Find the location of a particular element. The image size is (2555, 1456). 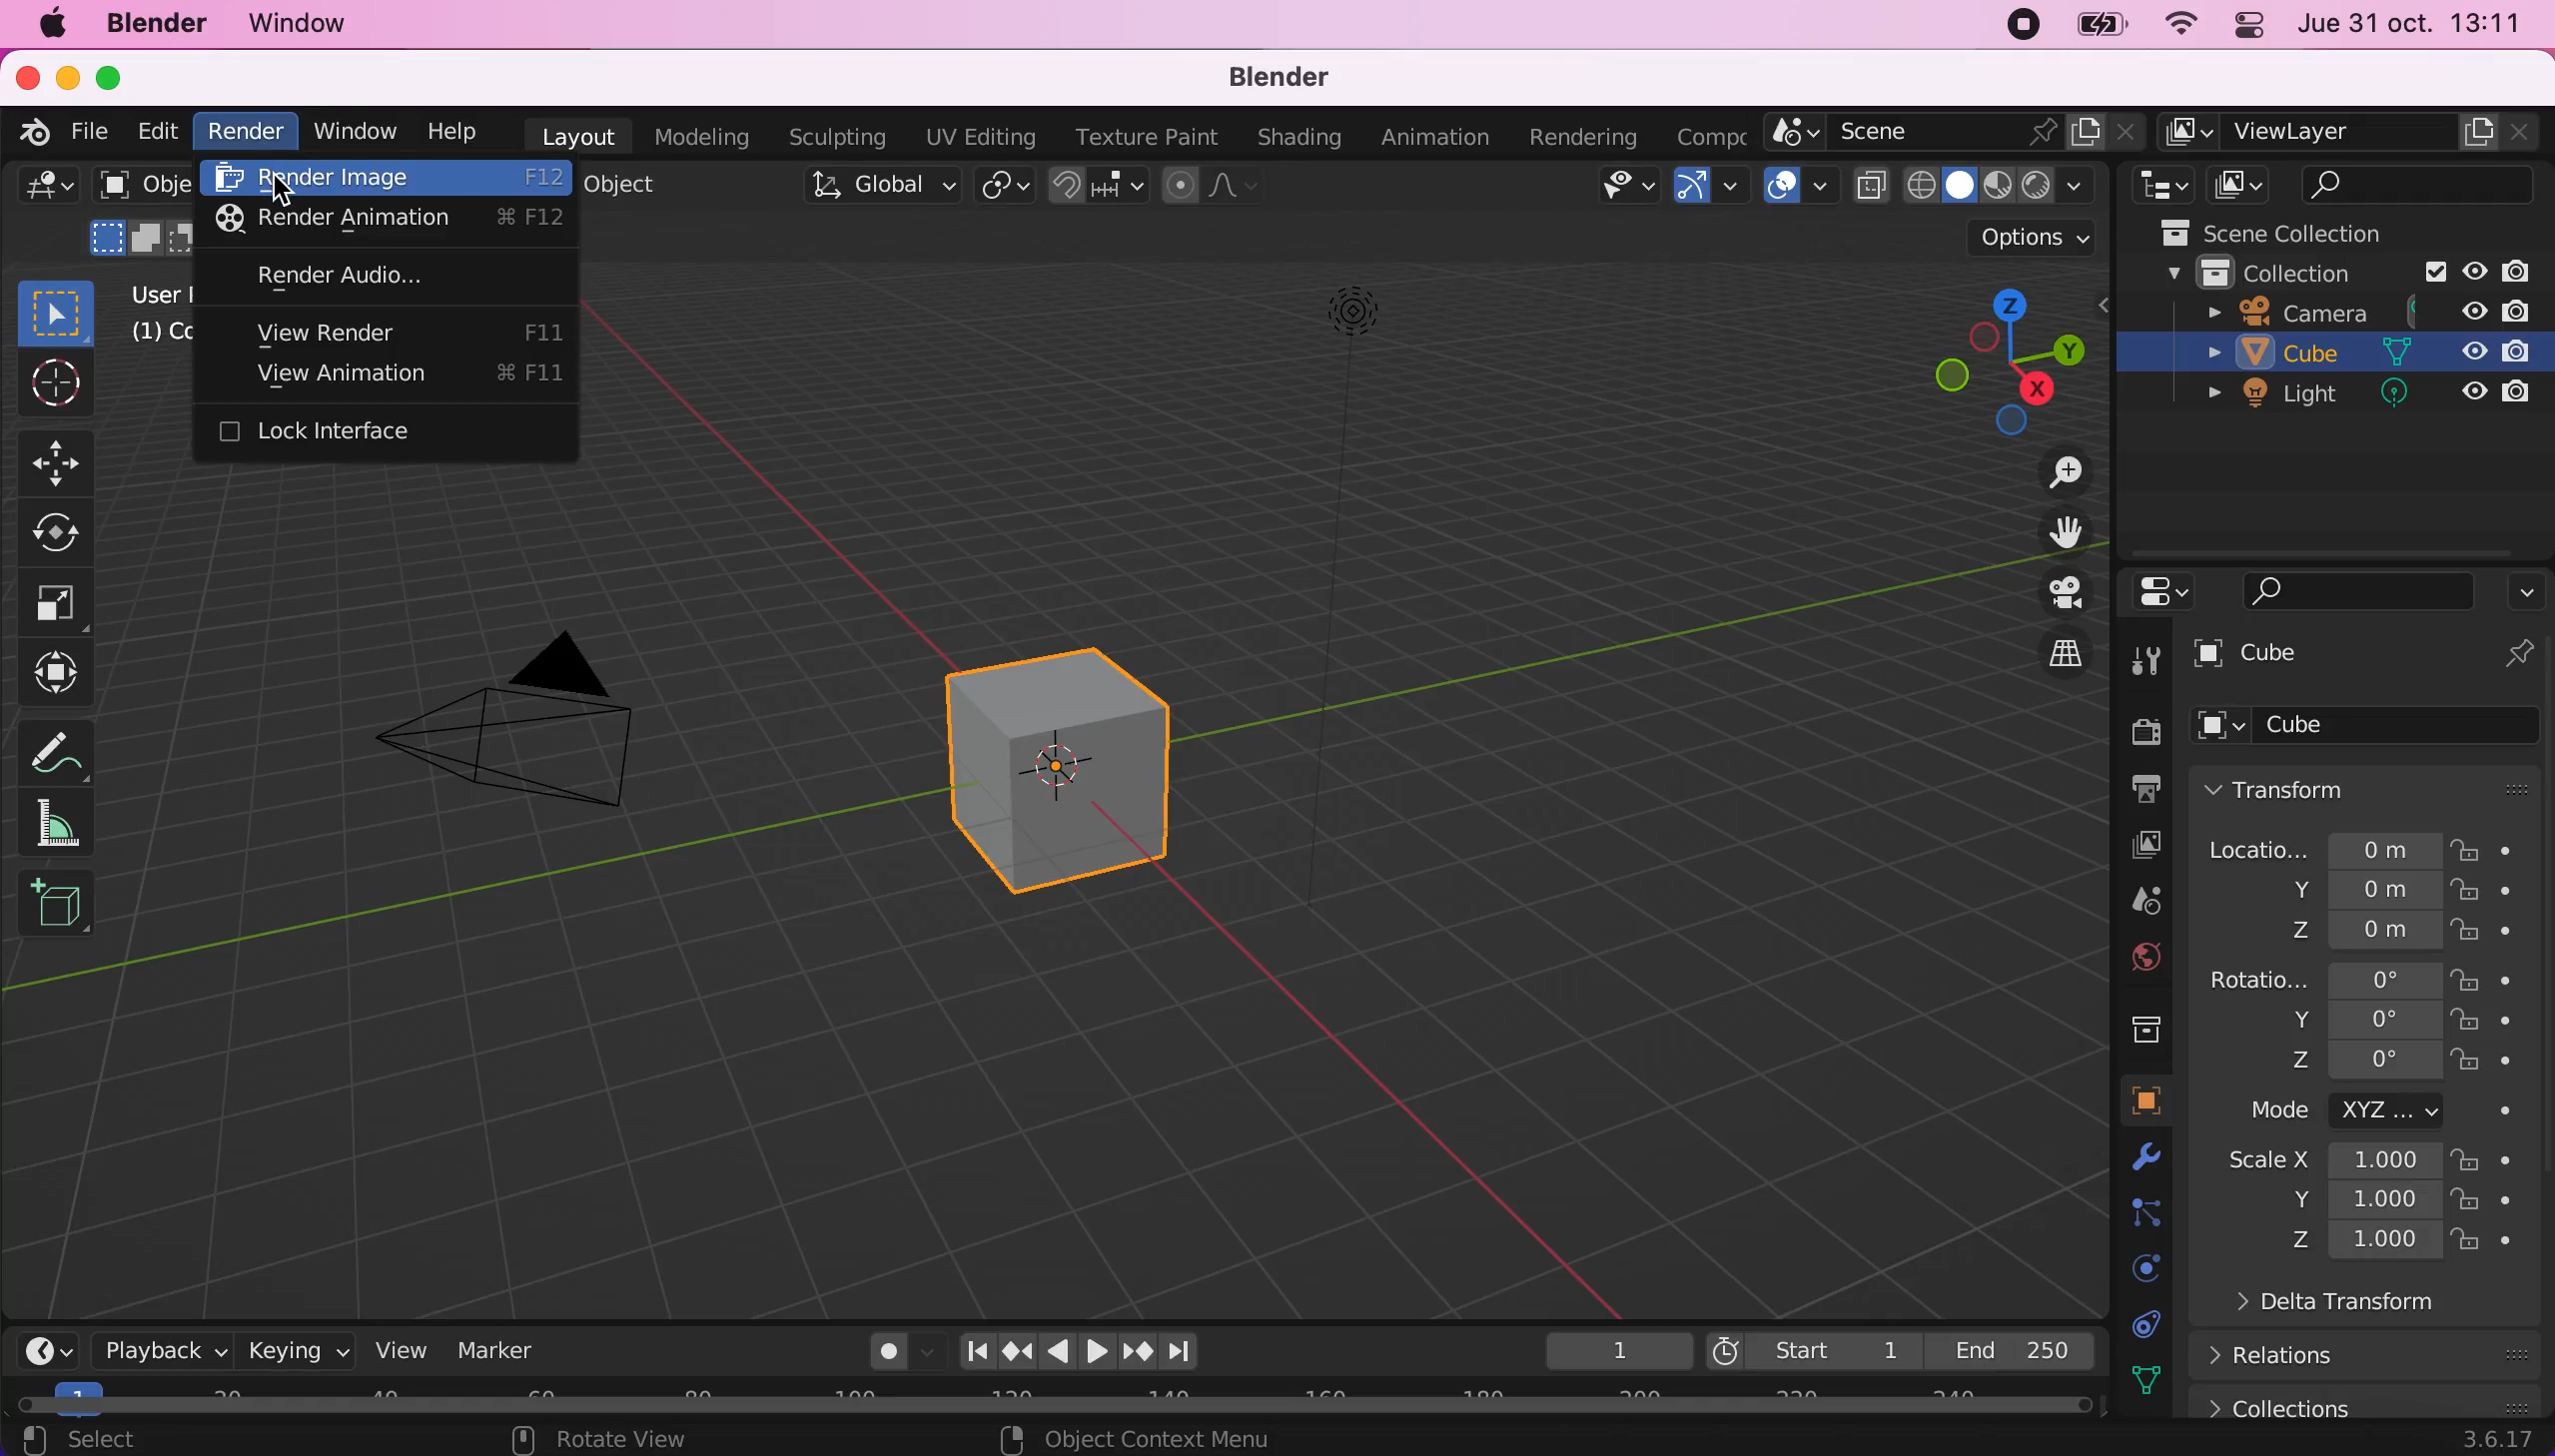

view layer is located at coordinates (2138, 844).